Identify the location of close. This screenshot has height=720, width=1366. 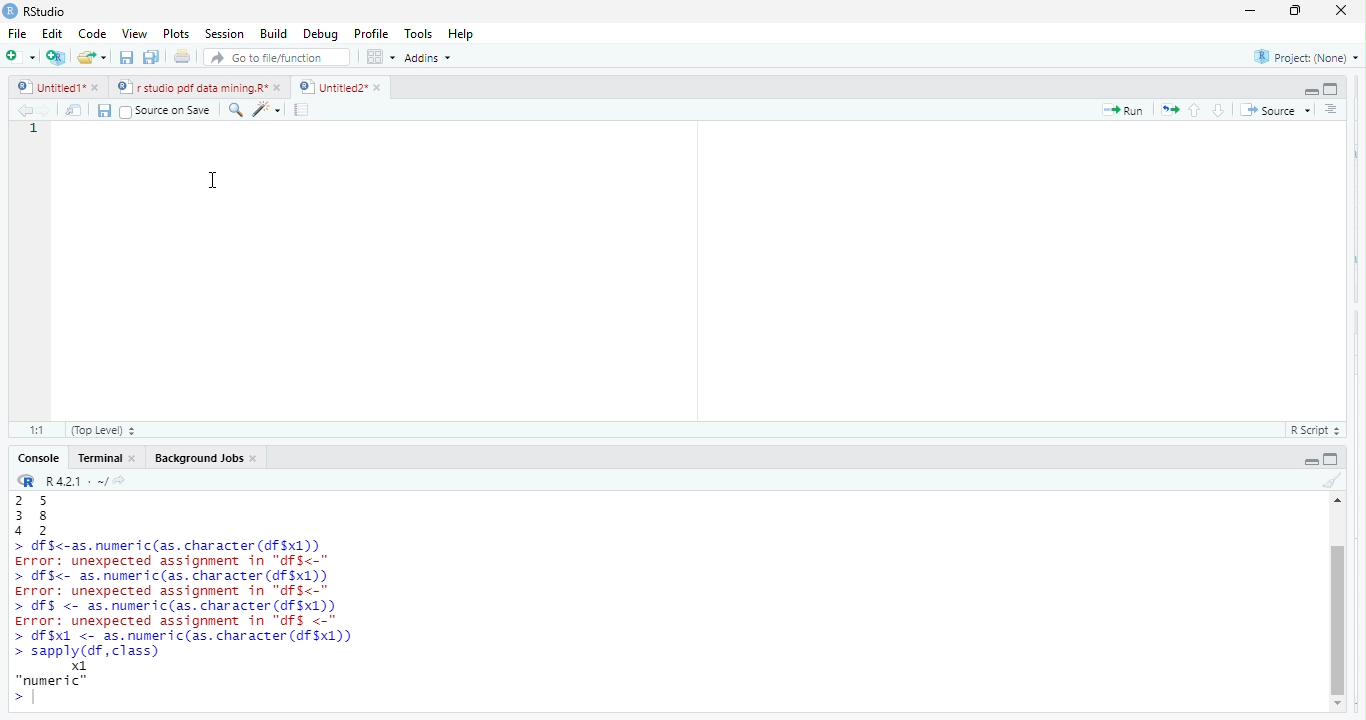
(258, 459).